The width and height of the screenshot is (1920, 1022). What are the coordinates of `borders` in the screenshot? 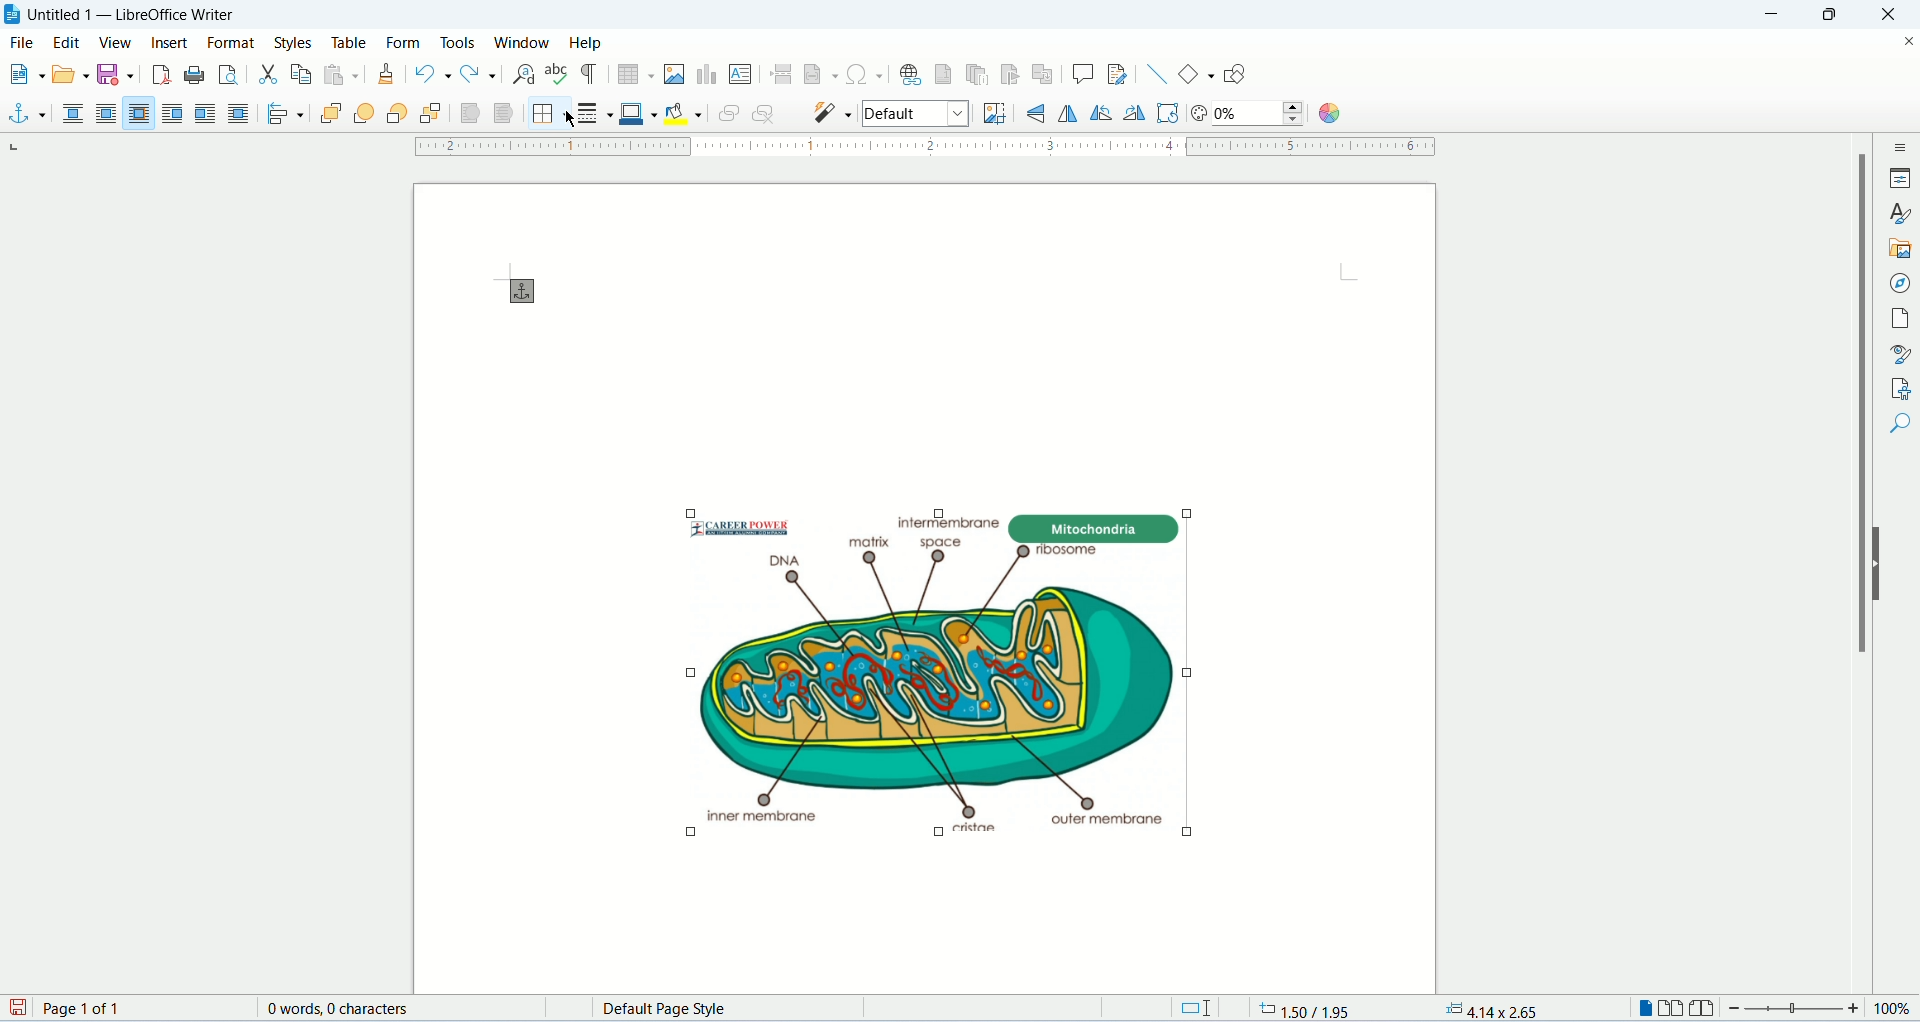 It's located at (550, 113).